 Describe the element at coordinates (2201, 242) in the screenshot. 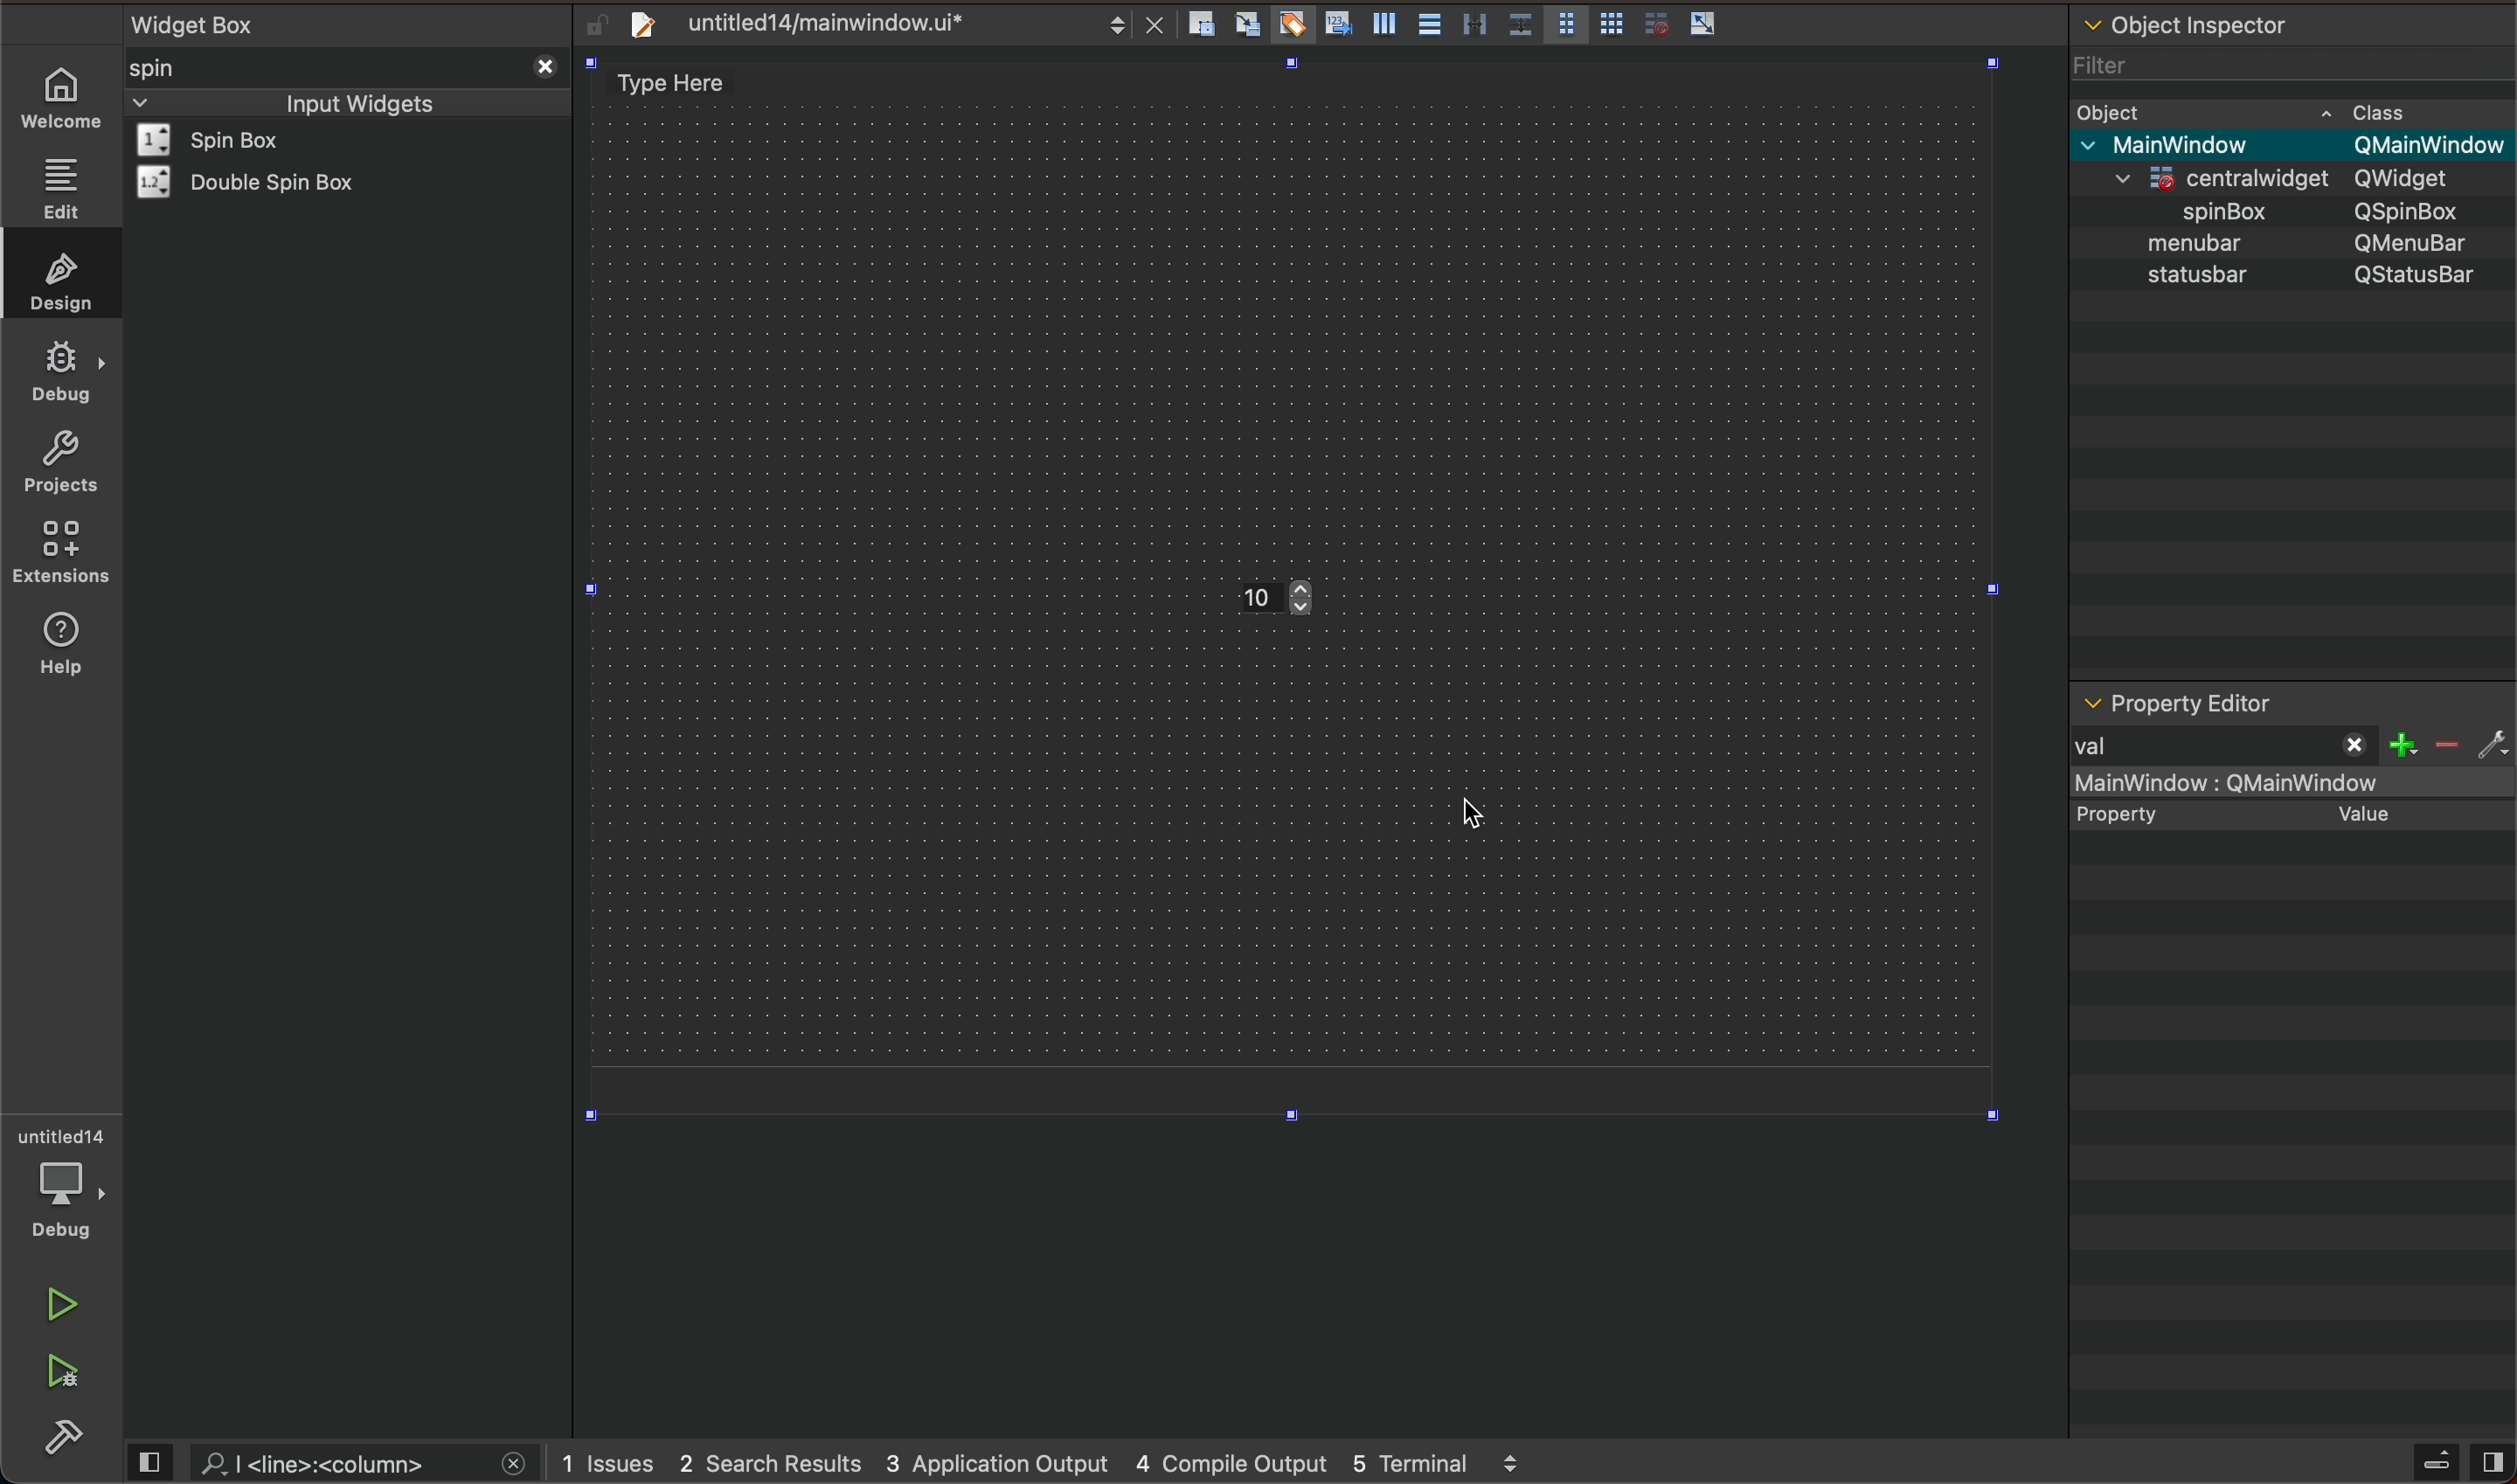

I see `object` at that location.